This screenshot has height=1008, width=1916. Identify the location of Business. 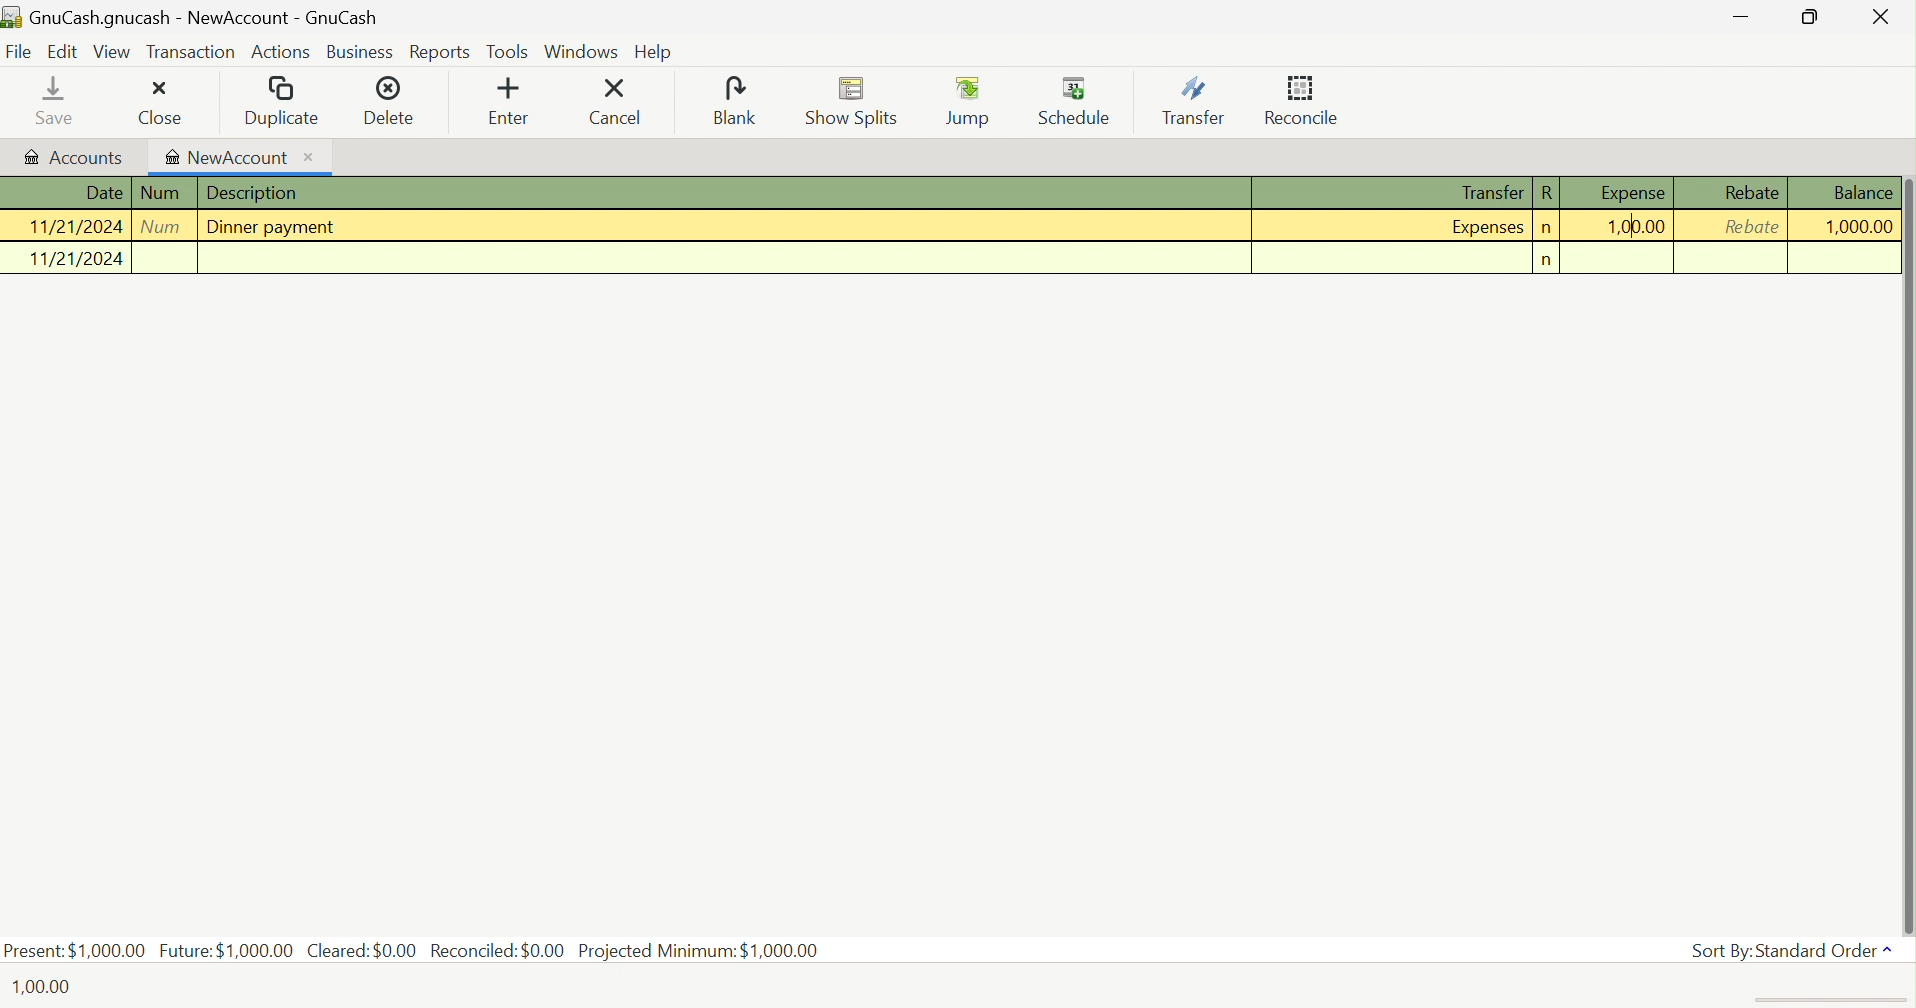
(362, 53).